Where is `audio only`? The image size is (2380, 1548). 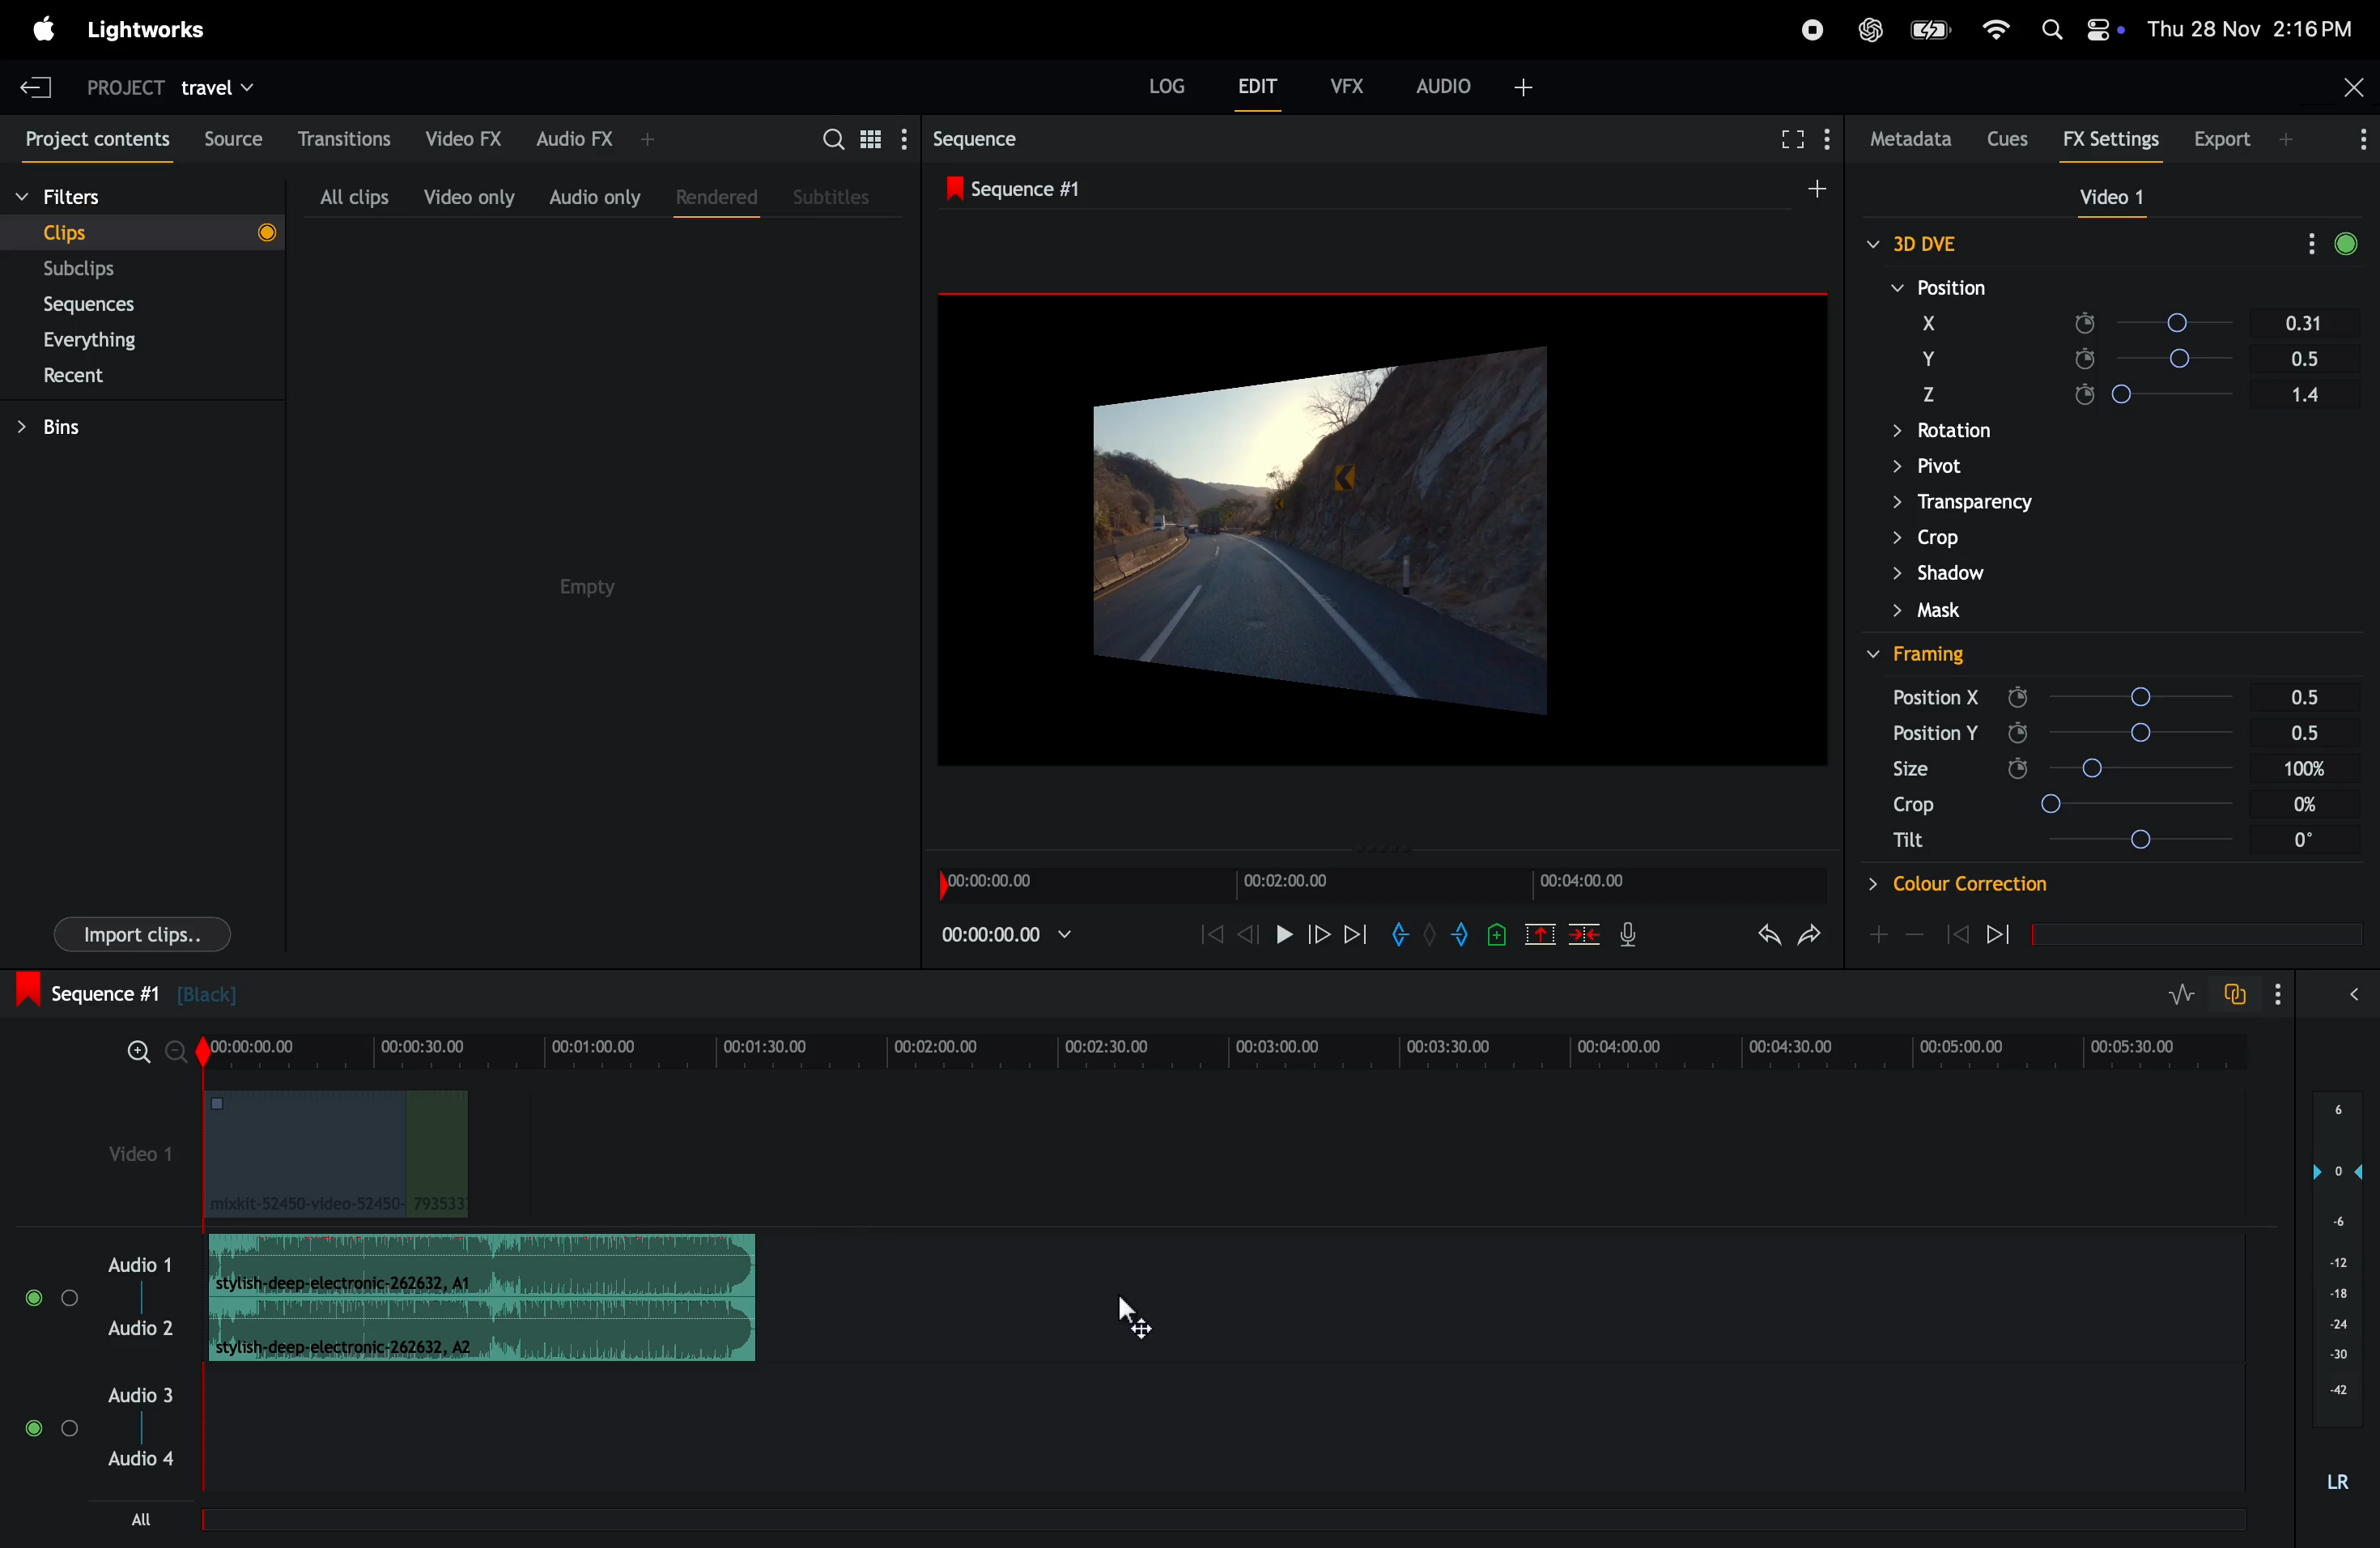
audio only is located at coordinates (594, 196).